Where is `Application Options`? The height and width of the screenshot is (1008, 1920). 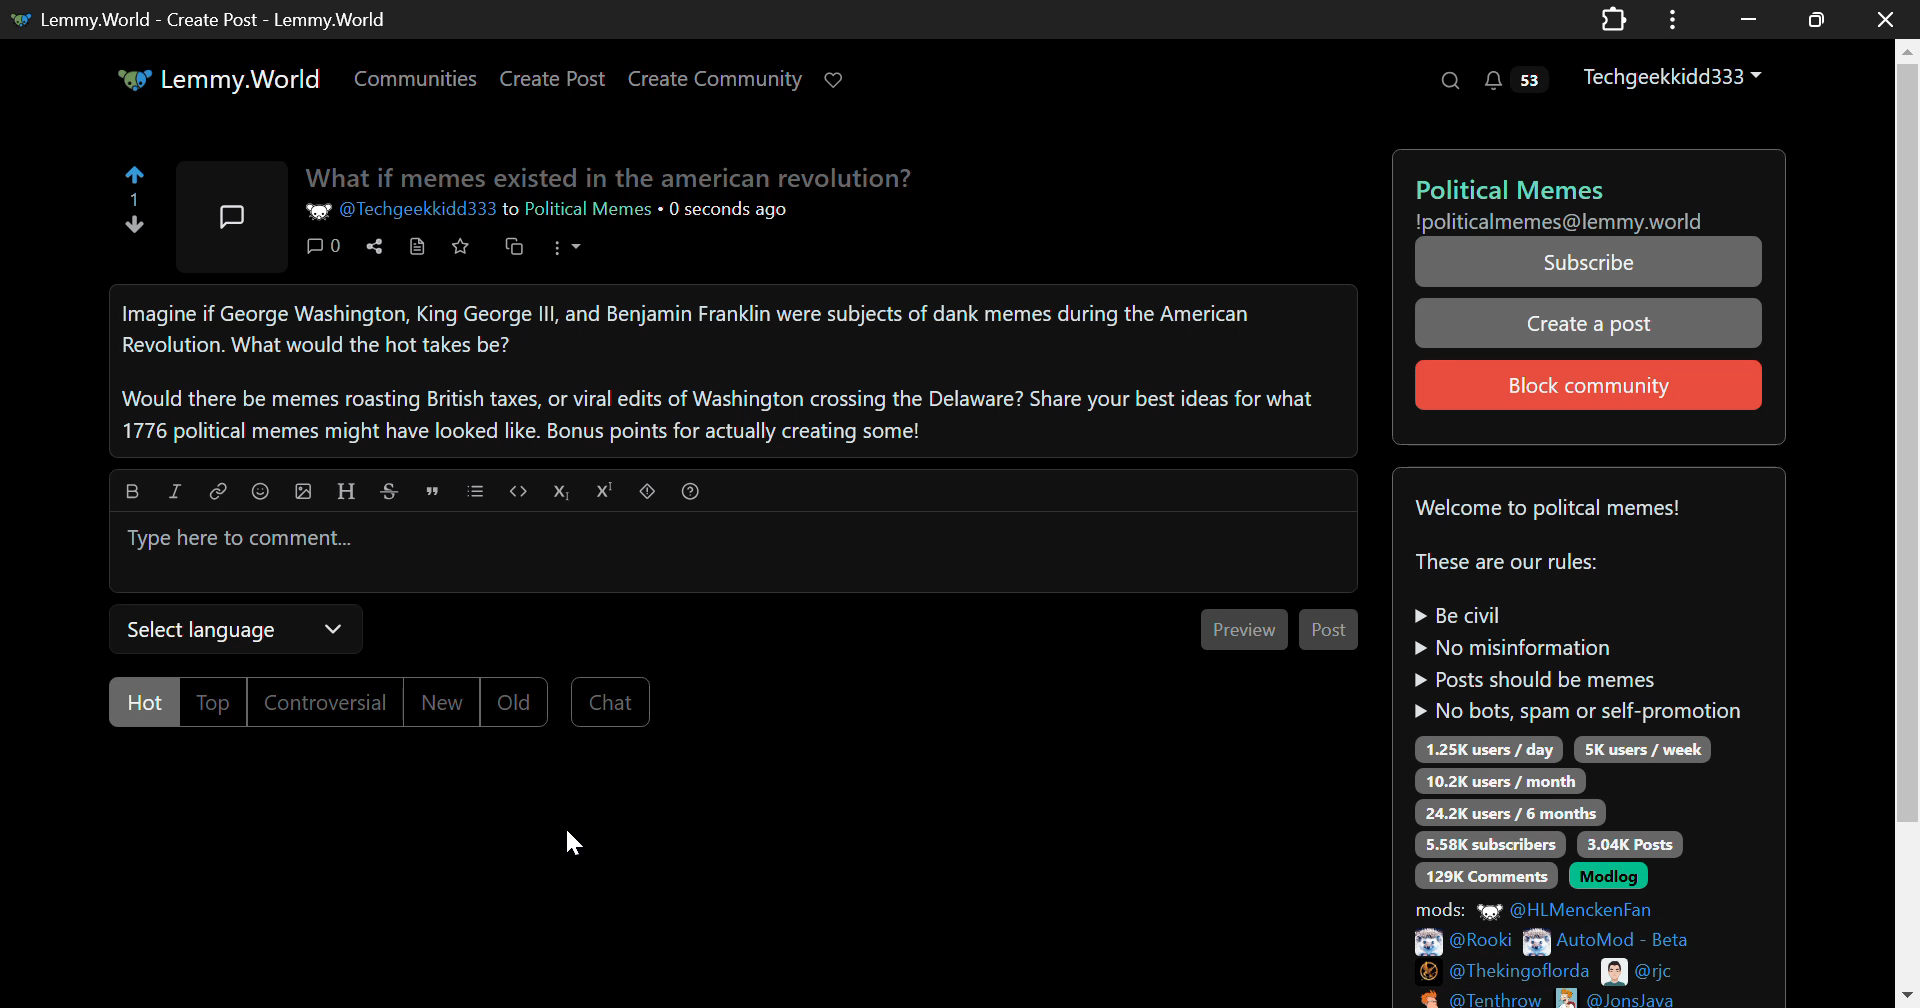
Application Options is located at coordinates (1672, 18).